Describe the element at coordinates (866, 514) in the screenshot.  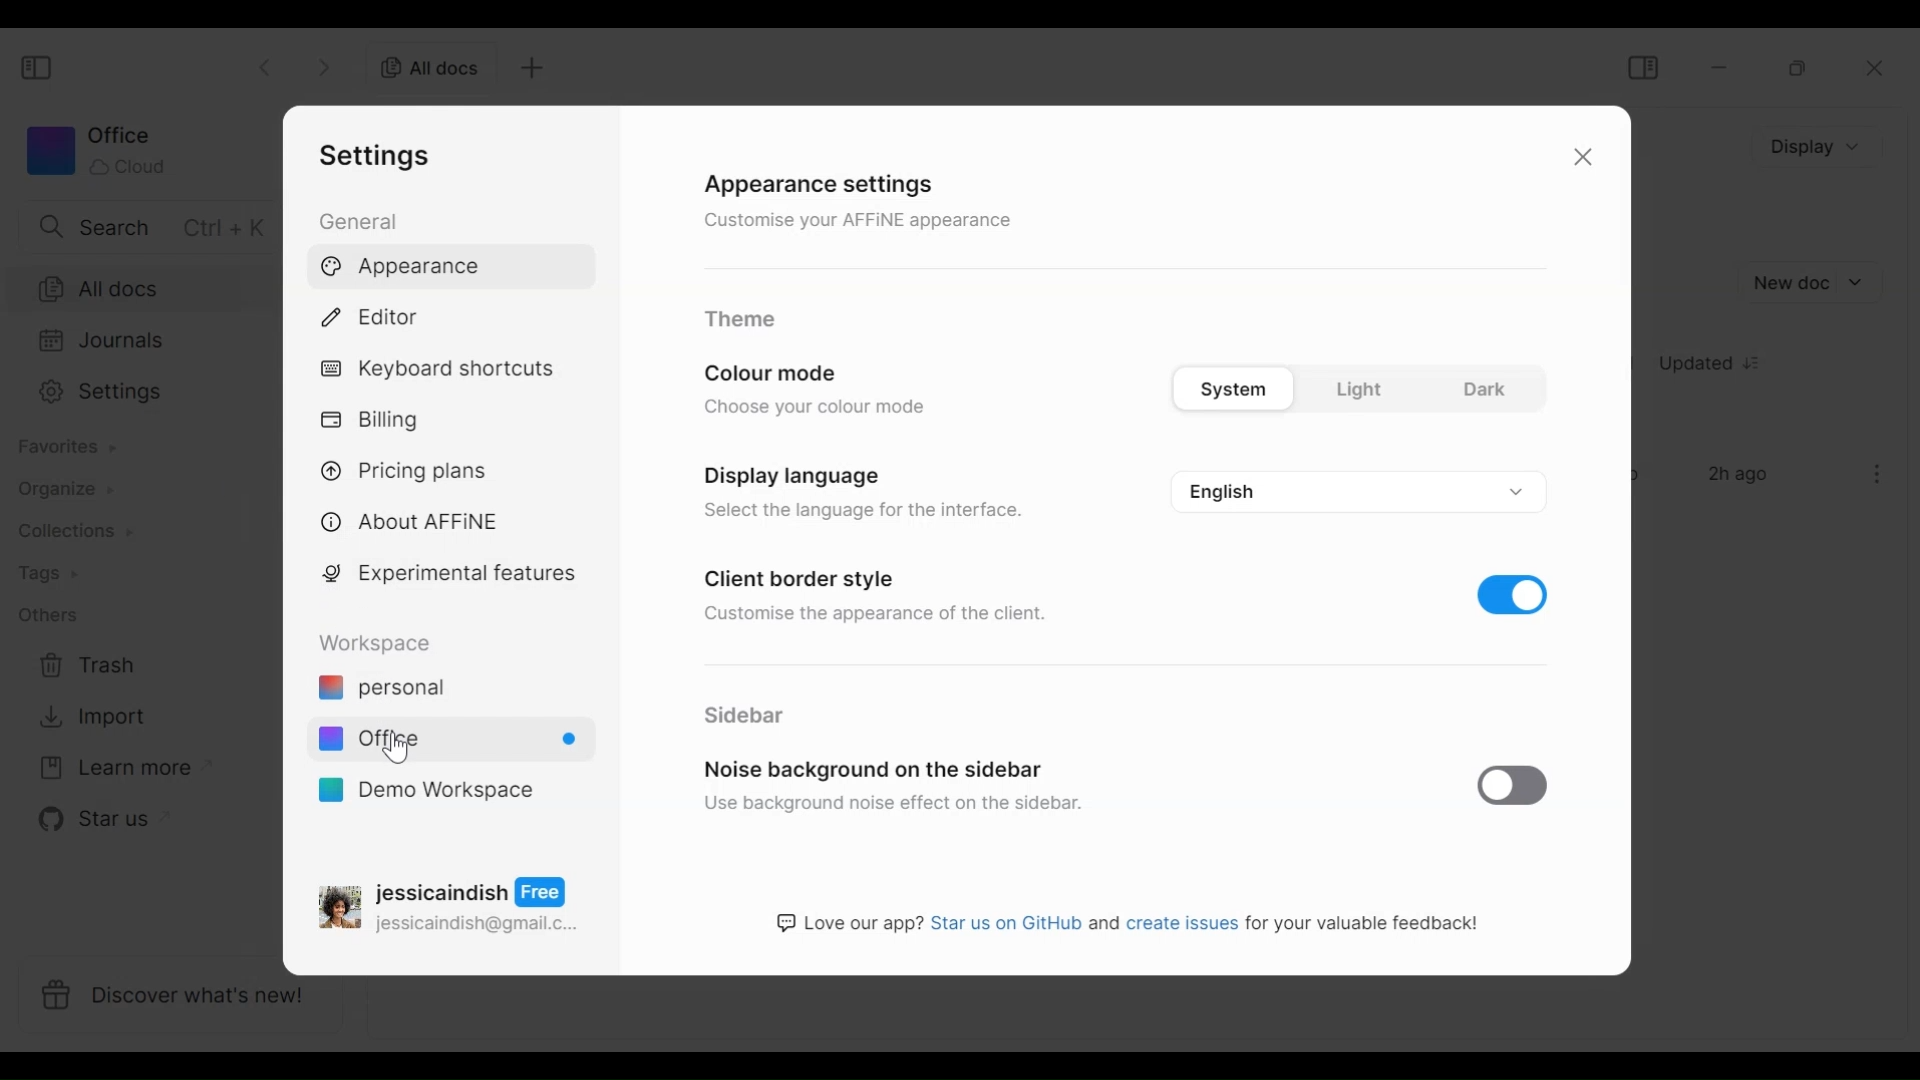
I see `Select the language for the interface.` at that location.